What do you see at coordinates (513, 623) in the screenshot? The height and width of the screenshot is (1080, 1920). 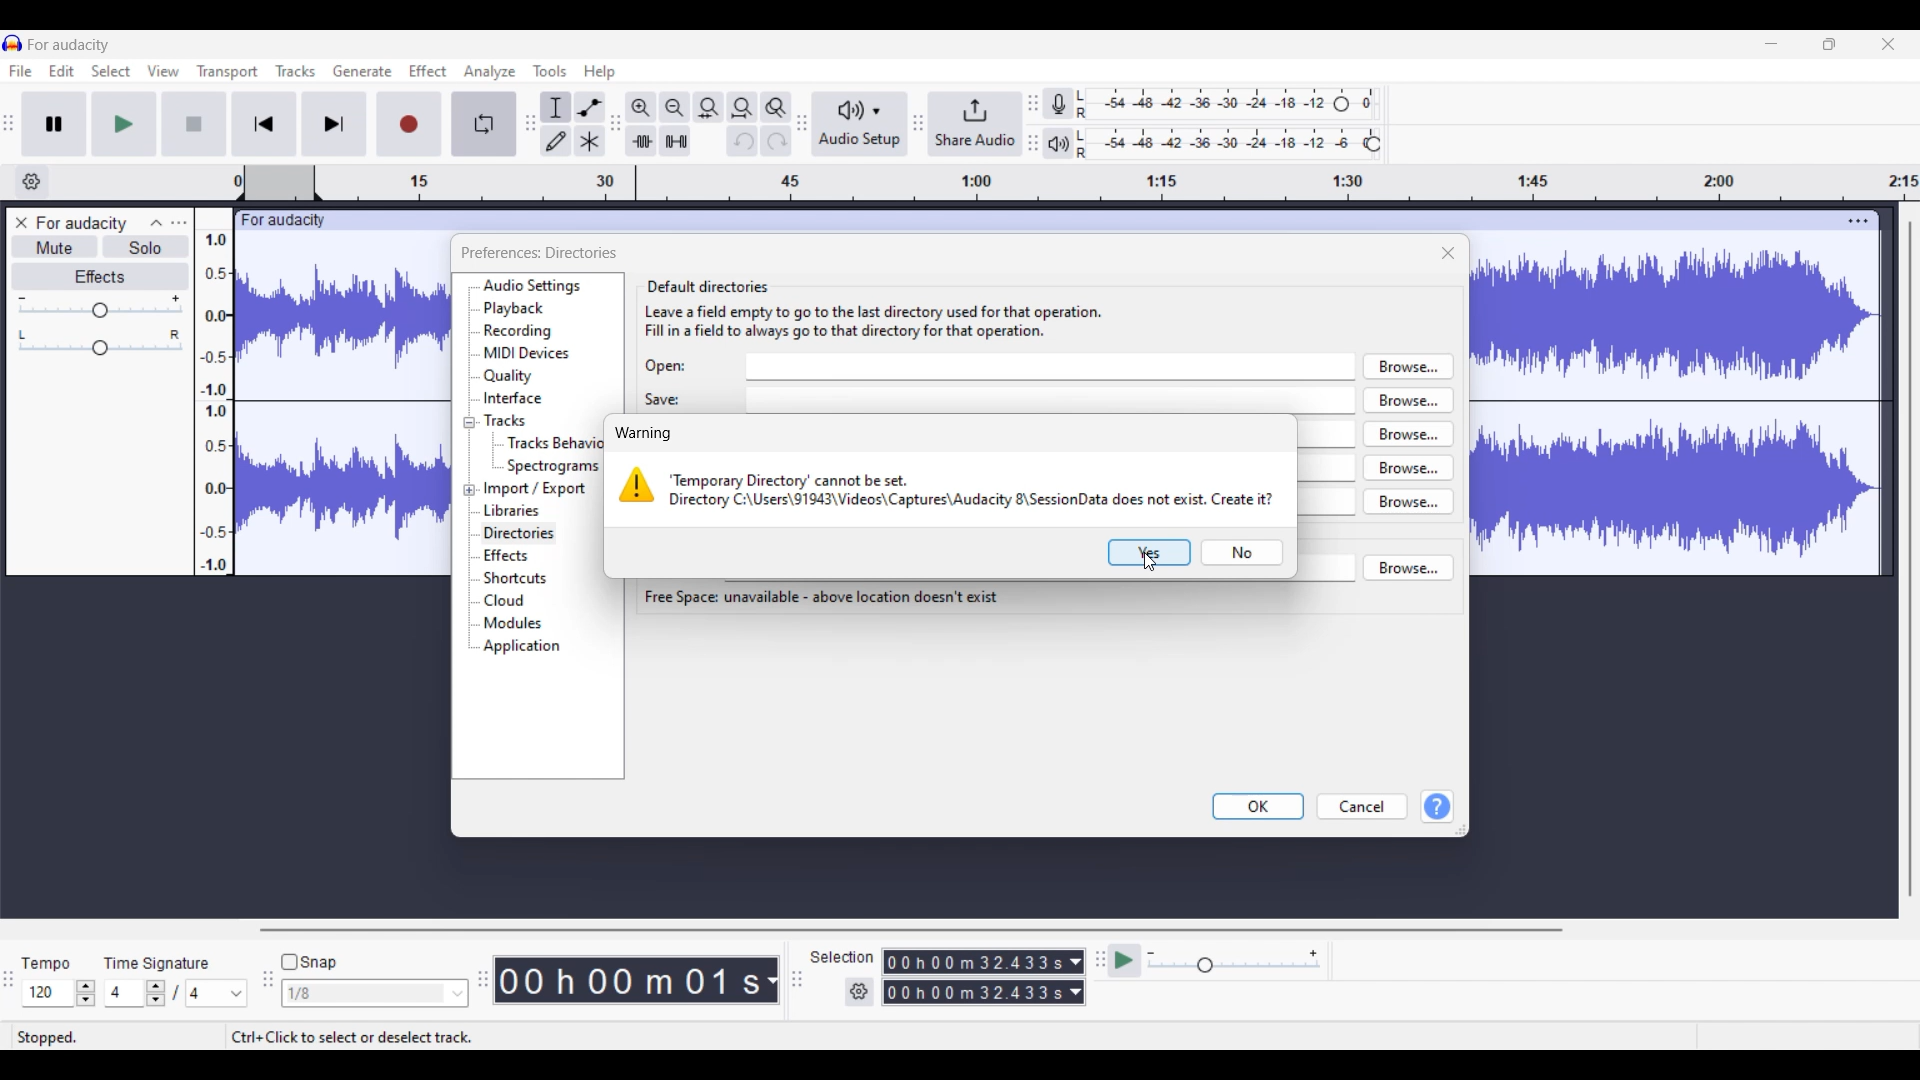 I see `Modules` at bounding box center [513, 623].